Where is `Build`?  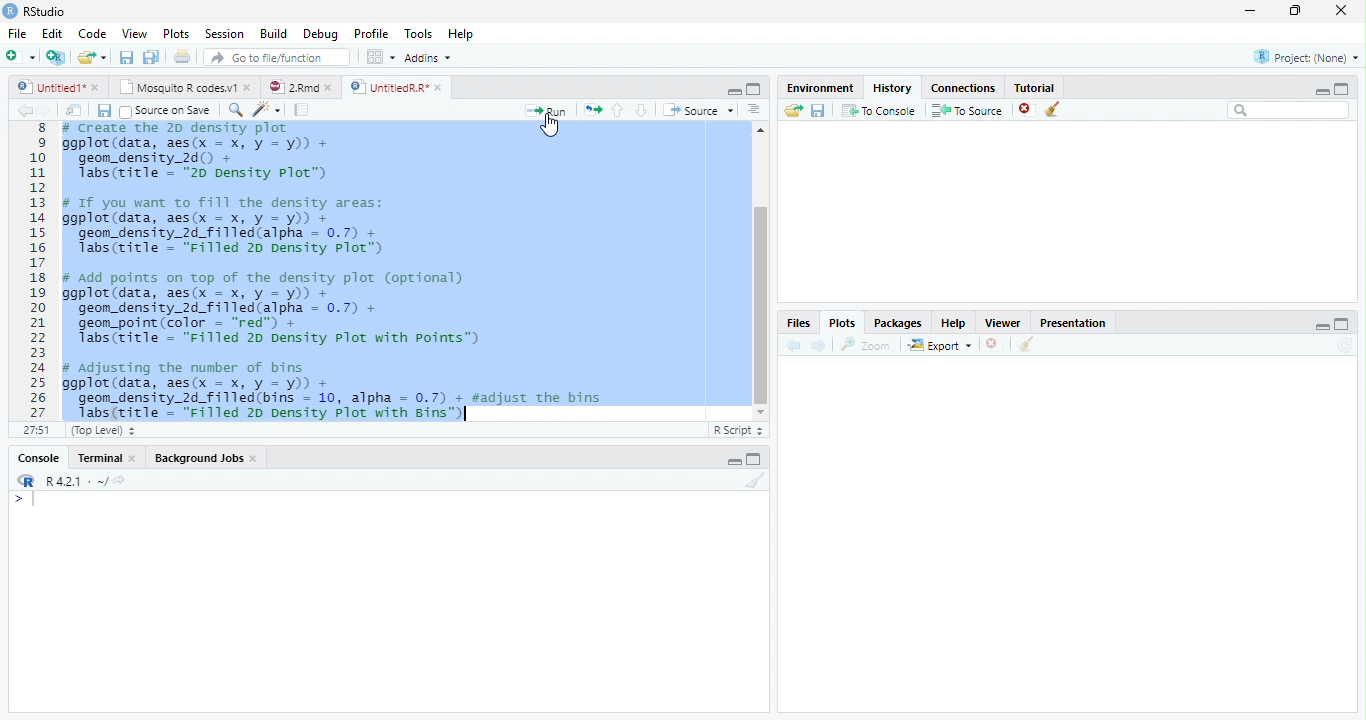 Build is located at coordinates (273, 33).